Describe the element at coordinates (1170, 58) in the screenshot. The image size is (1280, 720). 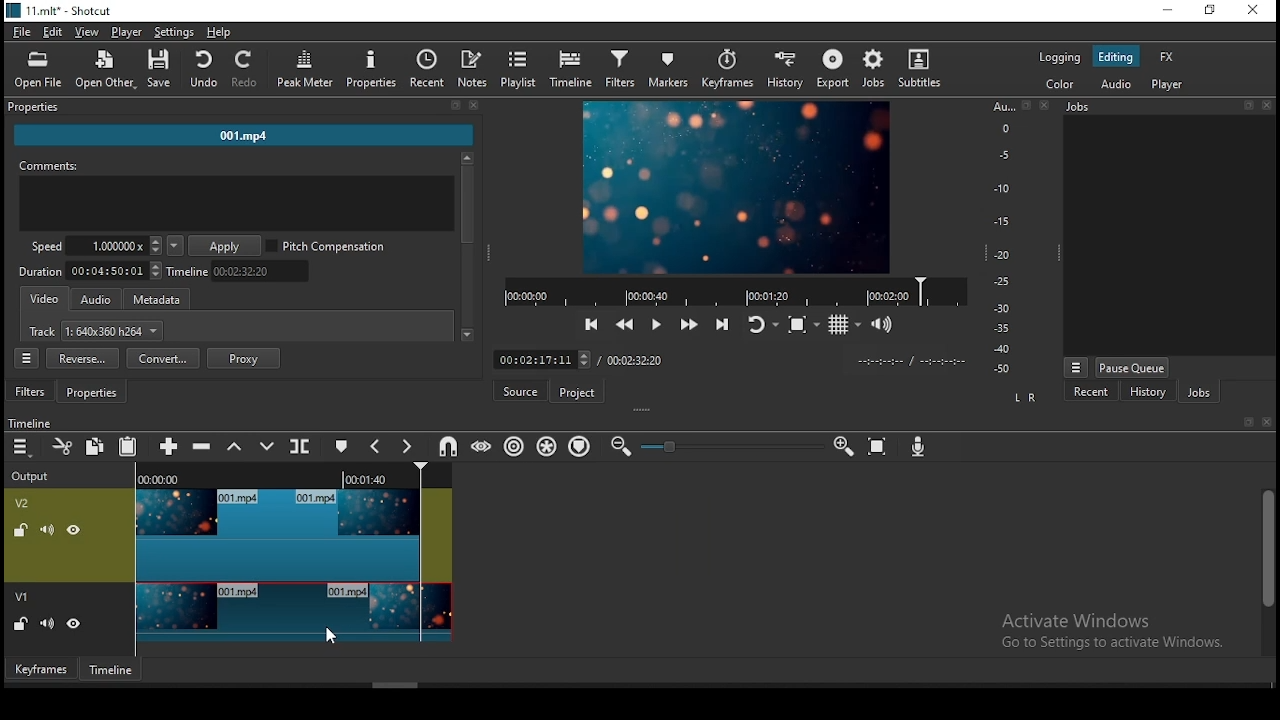
I see `fx` at that location.